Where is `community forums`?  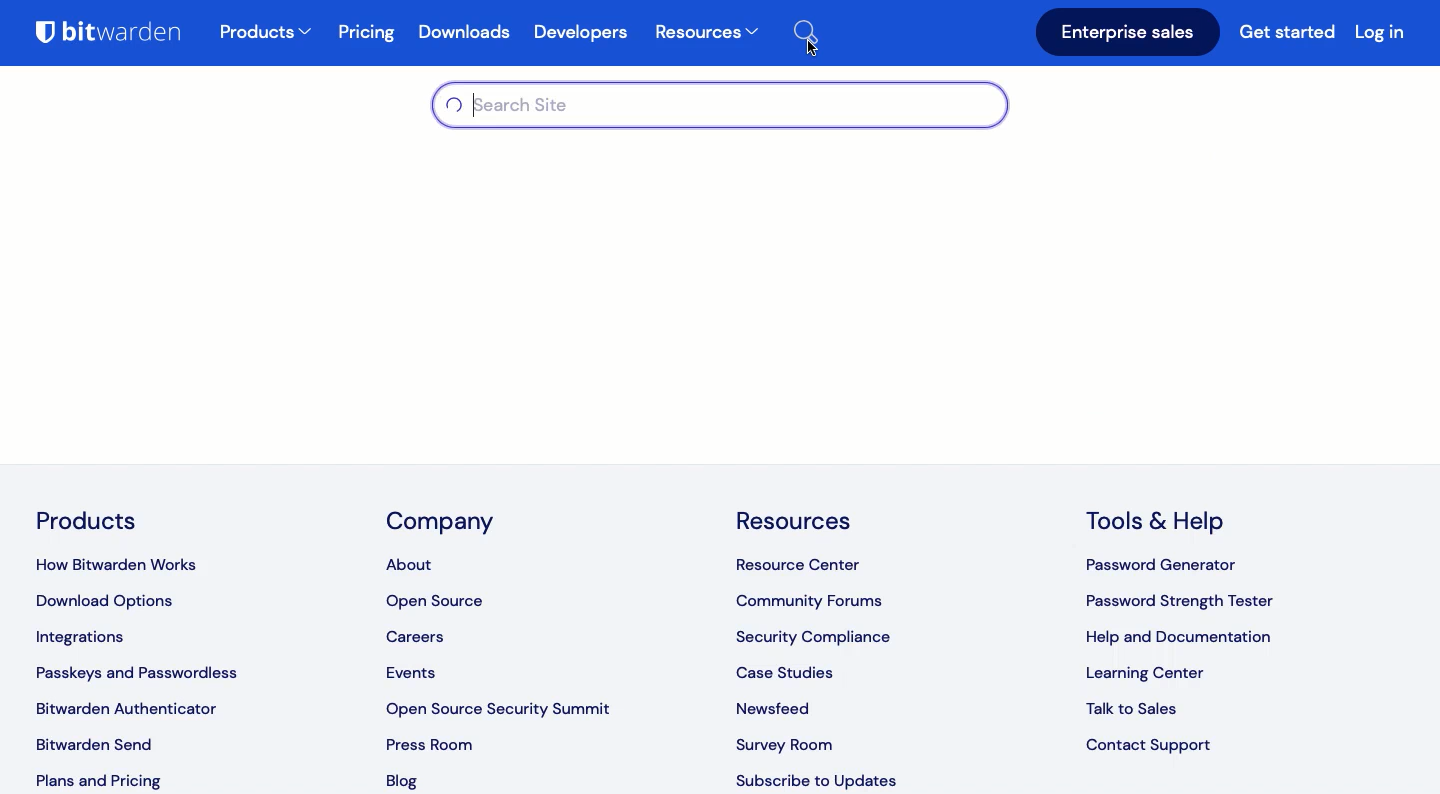
community forums is located at coordinates (814, 597).